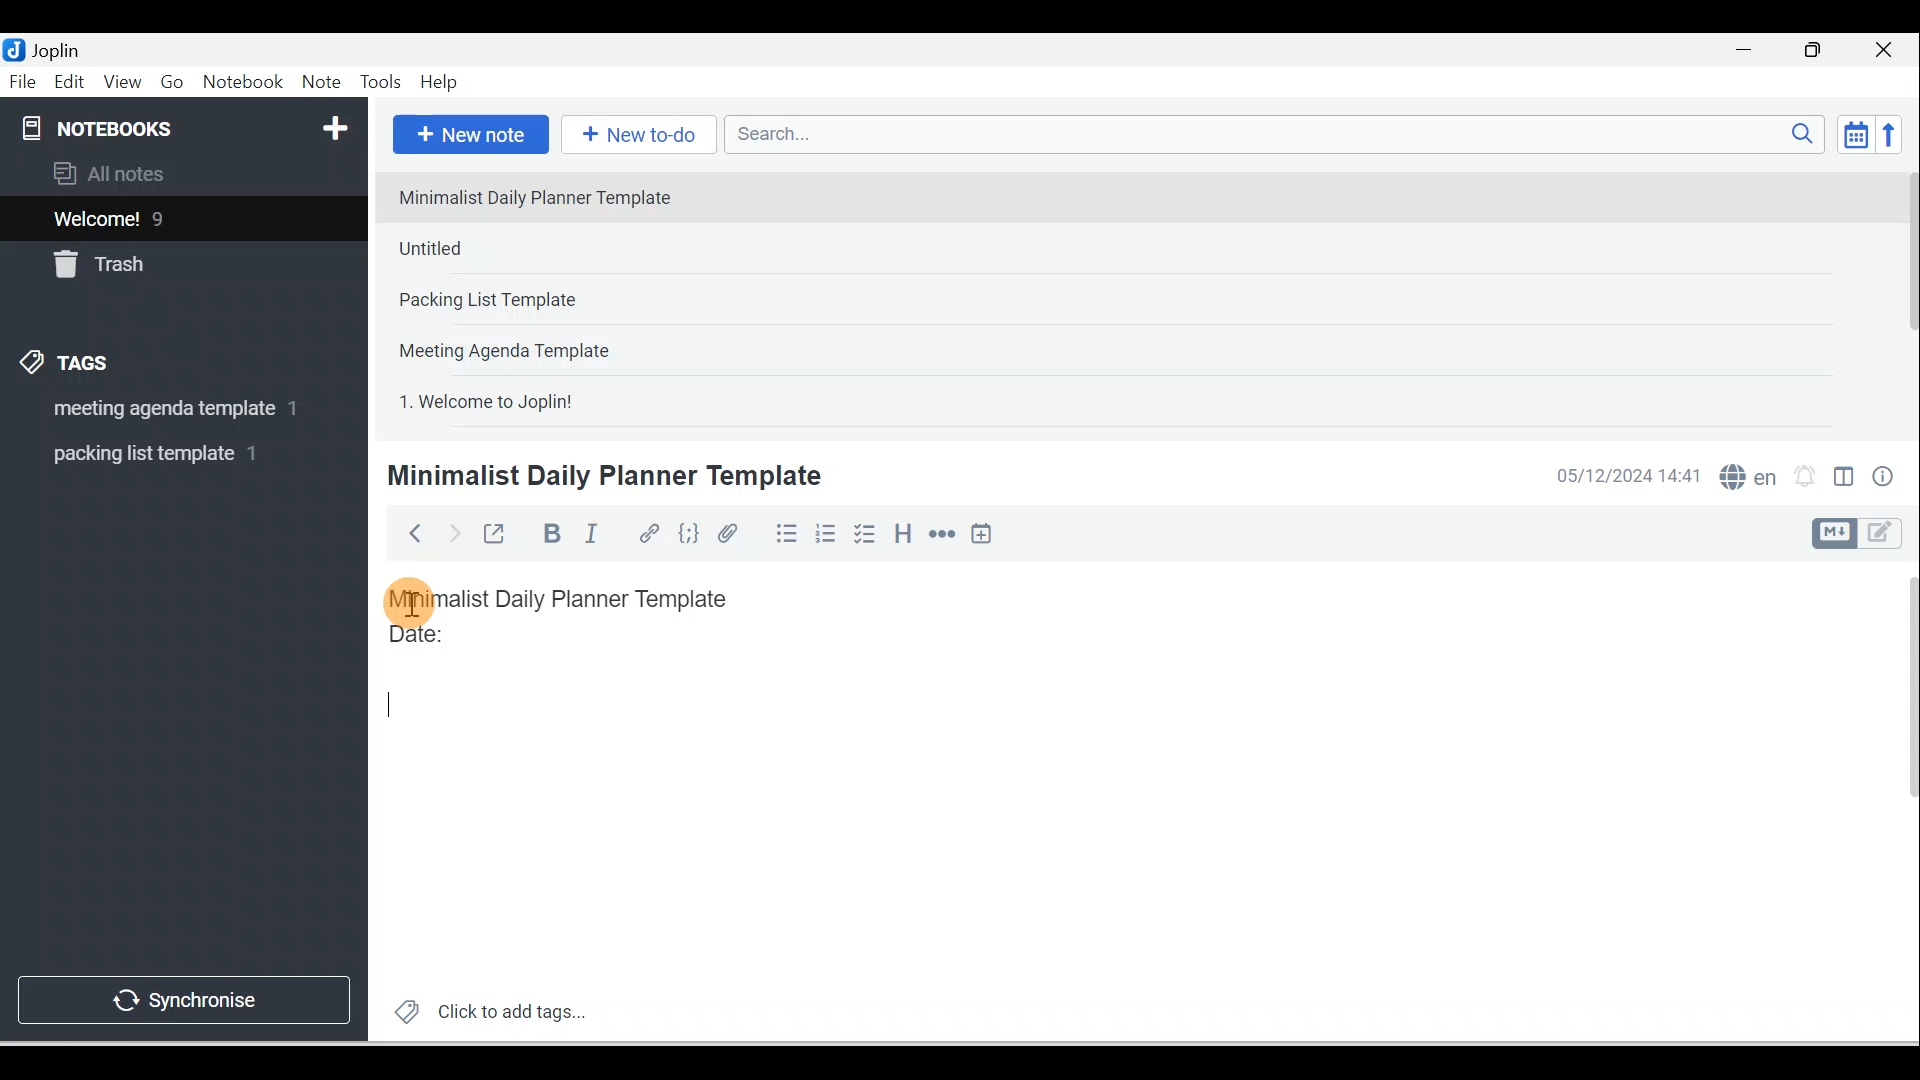  I want to click on Checkbox, so click(863, 534).